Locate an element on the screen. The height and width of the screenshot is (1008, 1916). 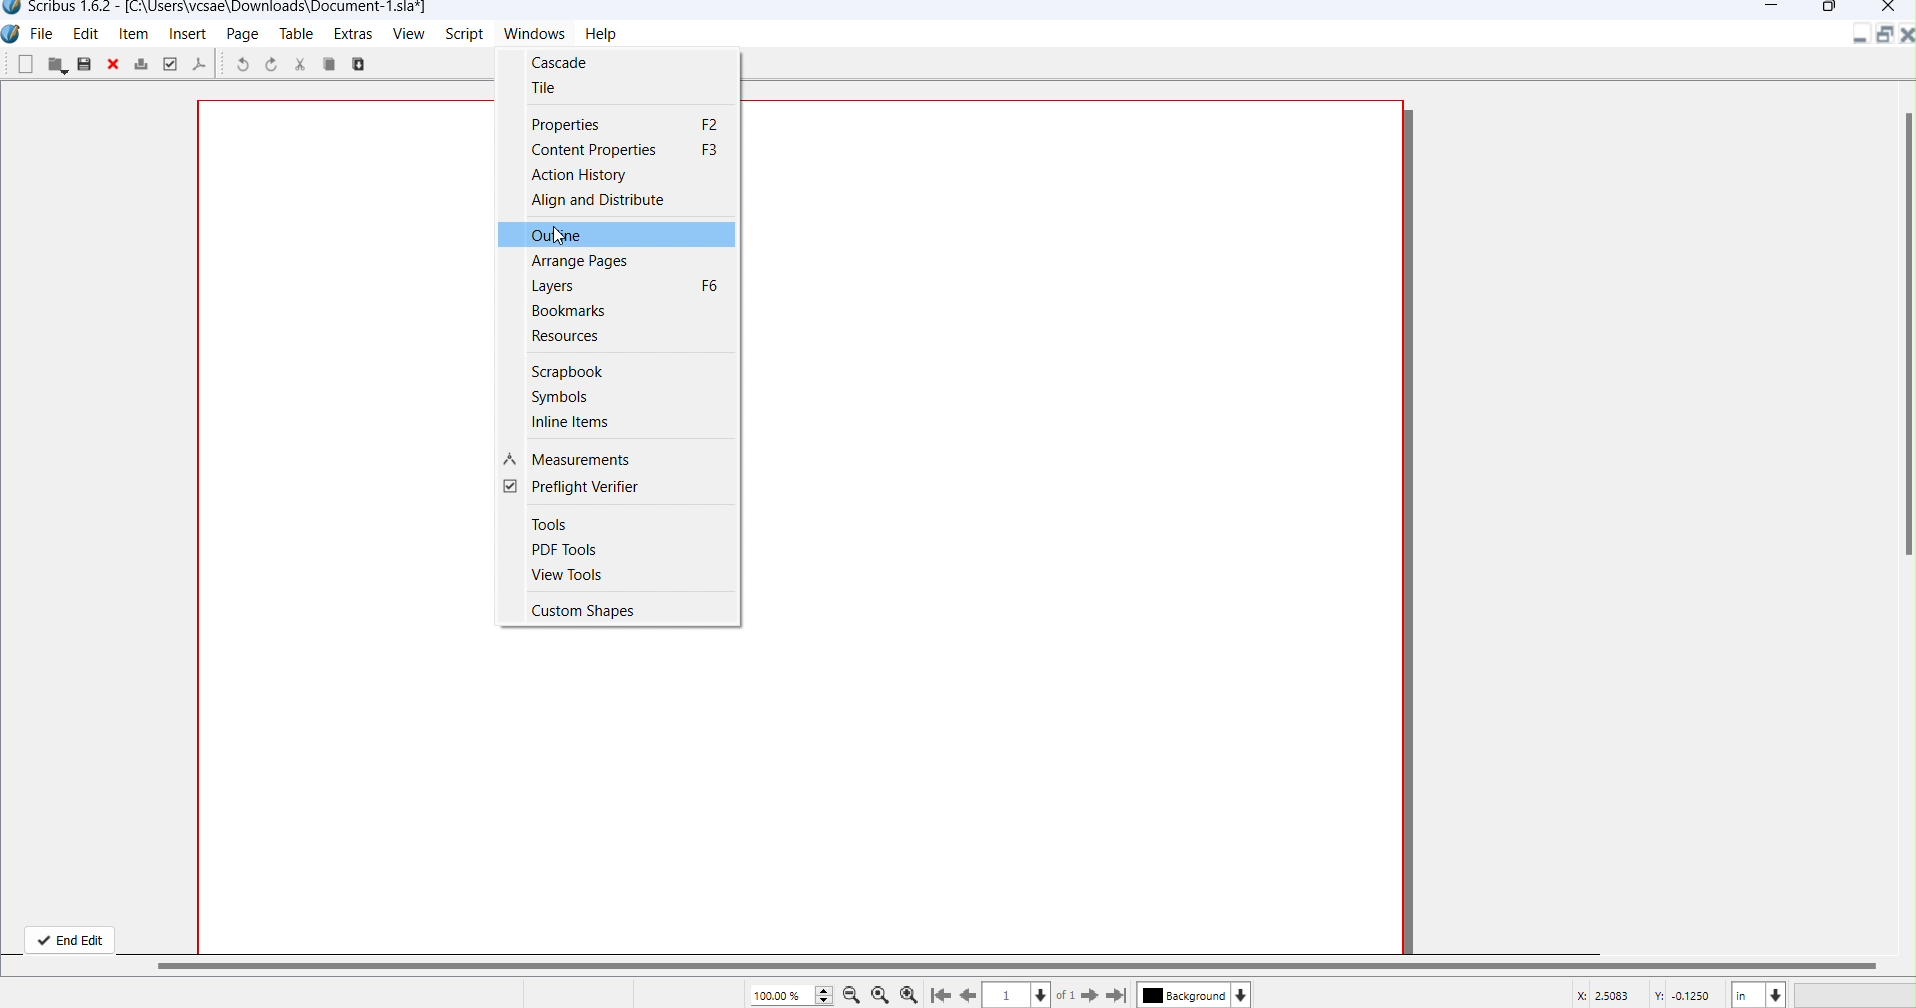
zoom out is located at coordinates (852, 994).